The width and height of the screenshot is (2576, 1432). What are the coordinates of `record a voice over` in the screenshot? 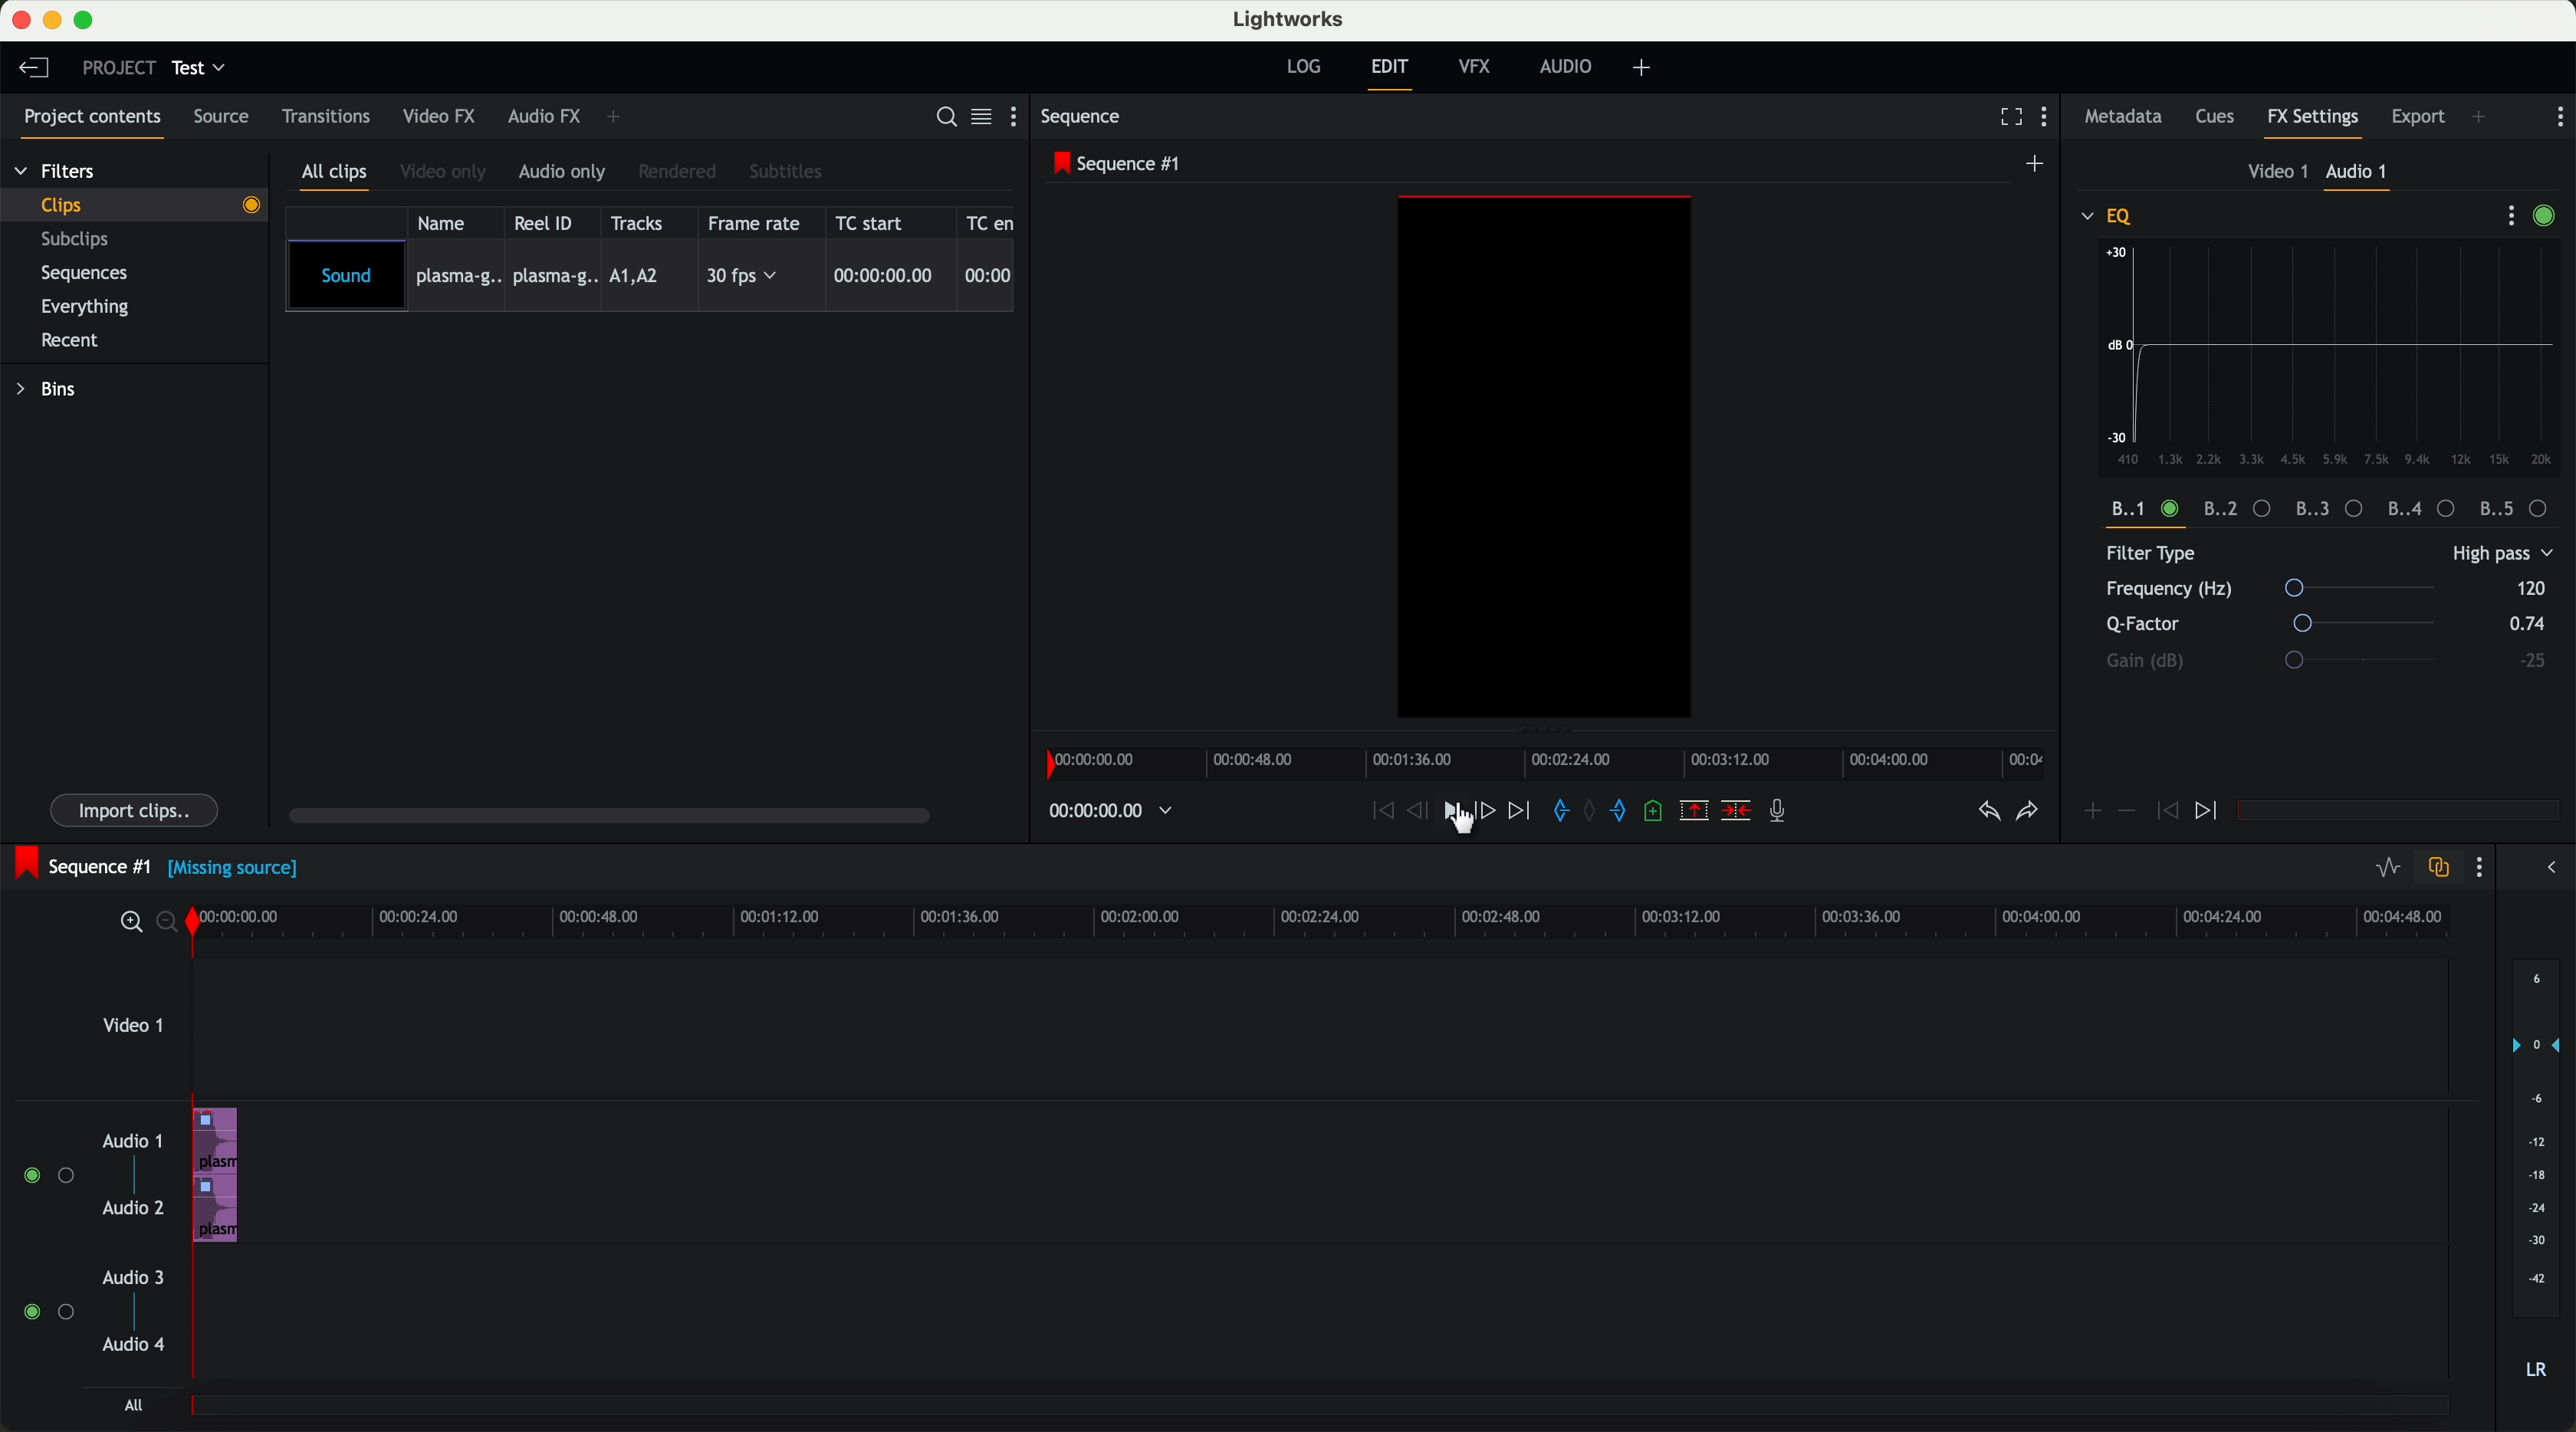 It's located at (1783, 814).